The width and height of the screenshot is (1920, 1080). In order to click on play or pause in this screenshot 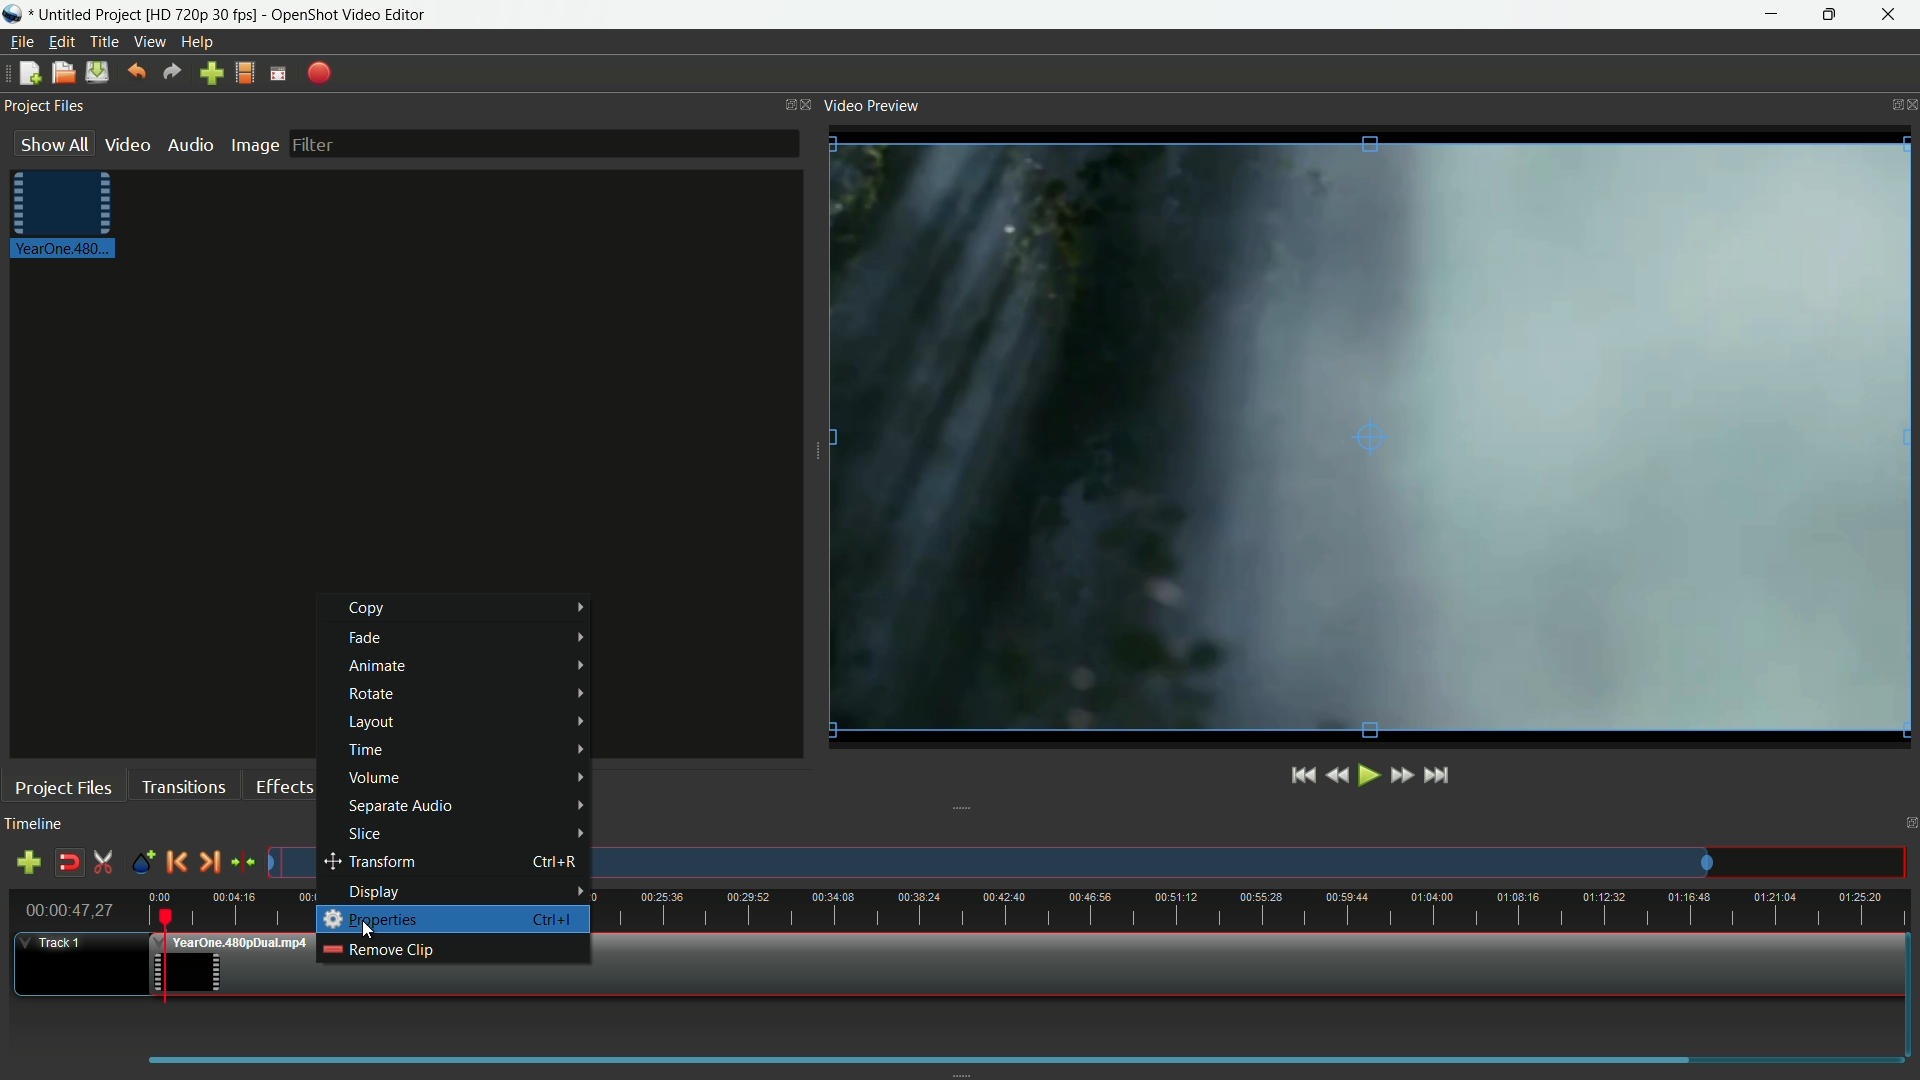, I will do `click(1369, 777)`.